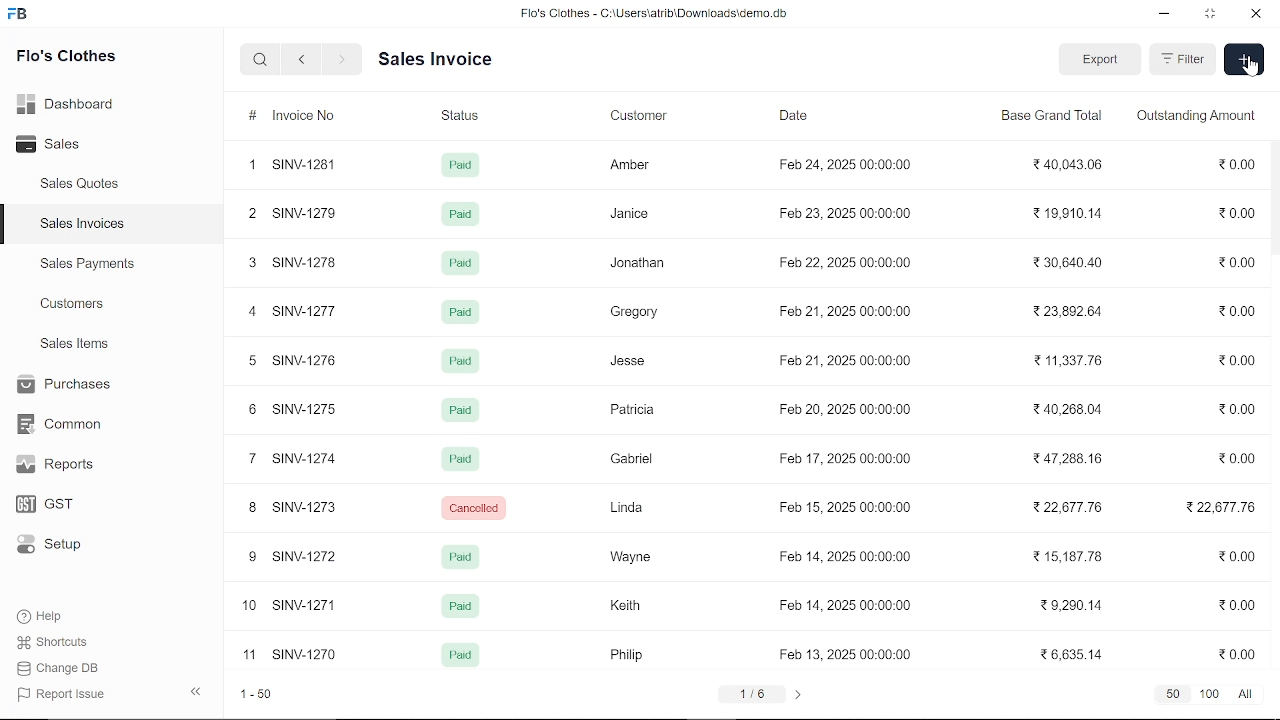 The width and height of the screenshot is (1280, 720). What do you see at coordinates (755, 311) in the screenshot?
I see `4 SINv-1277 Paid Gregory Feb 21, 2025 00:00:00 22389264 20.00` at bounding box center [755, 311].